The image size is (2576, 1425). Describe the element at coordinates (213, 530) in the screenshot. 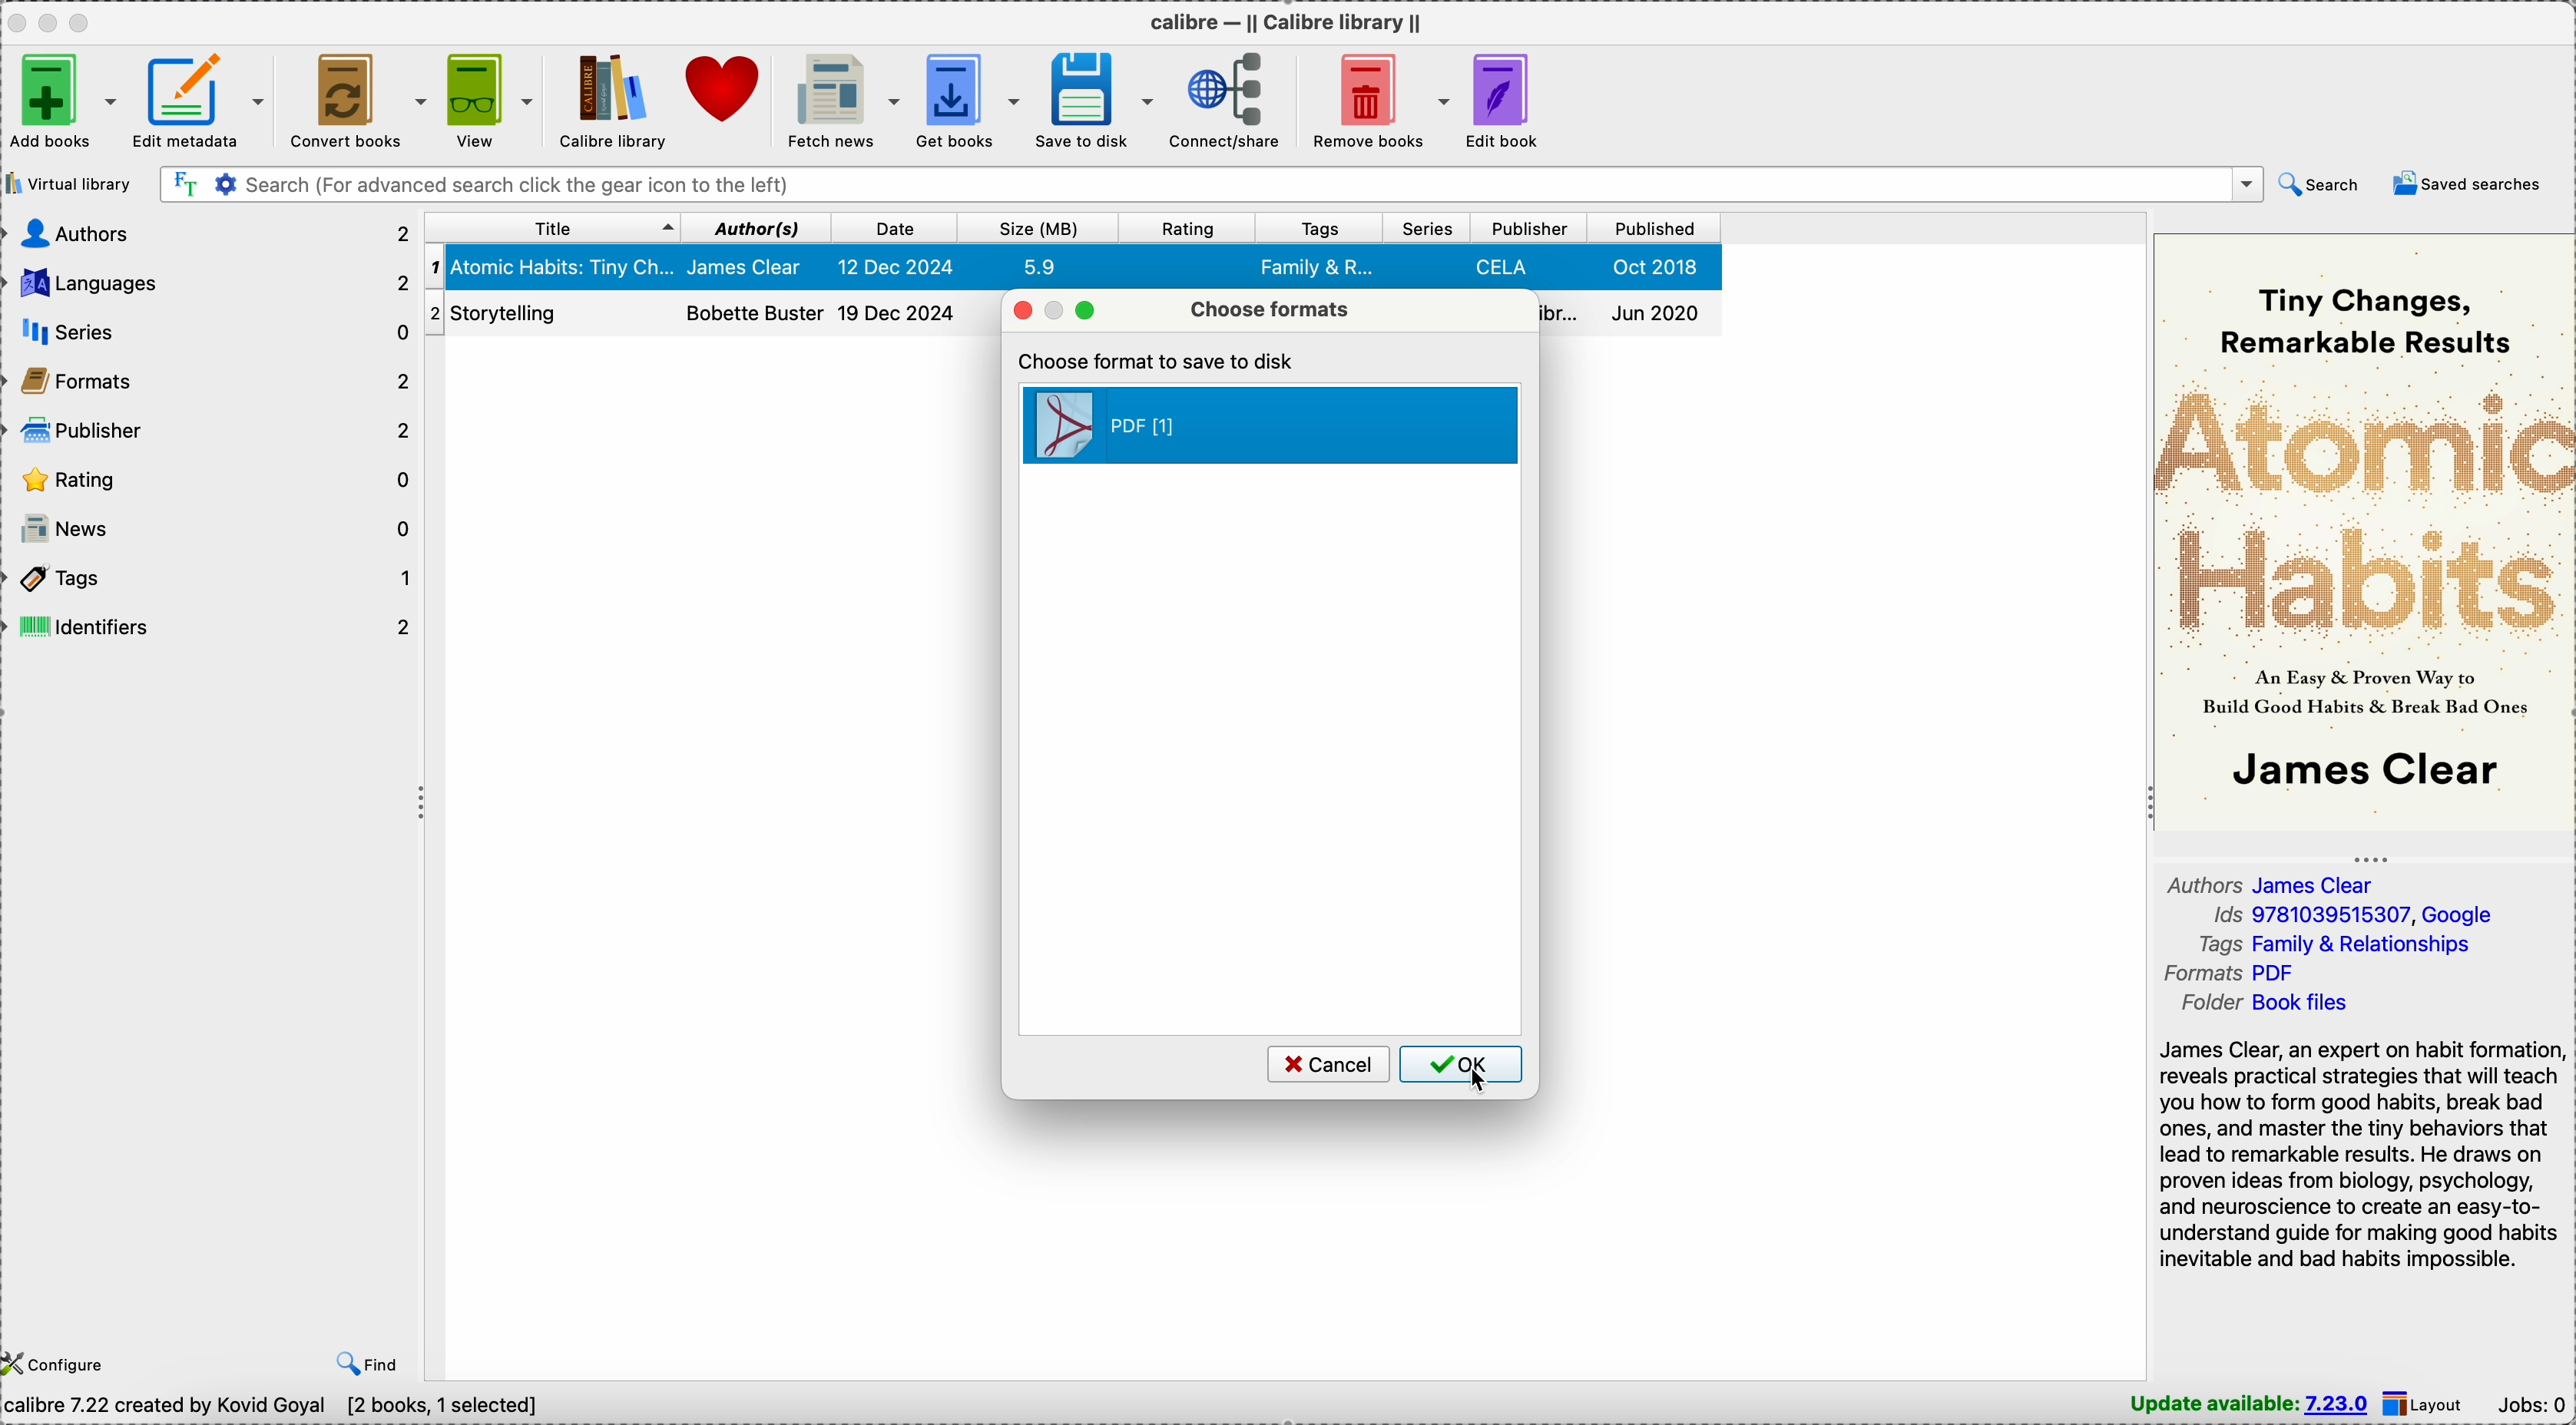

I see `news` at that location.